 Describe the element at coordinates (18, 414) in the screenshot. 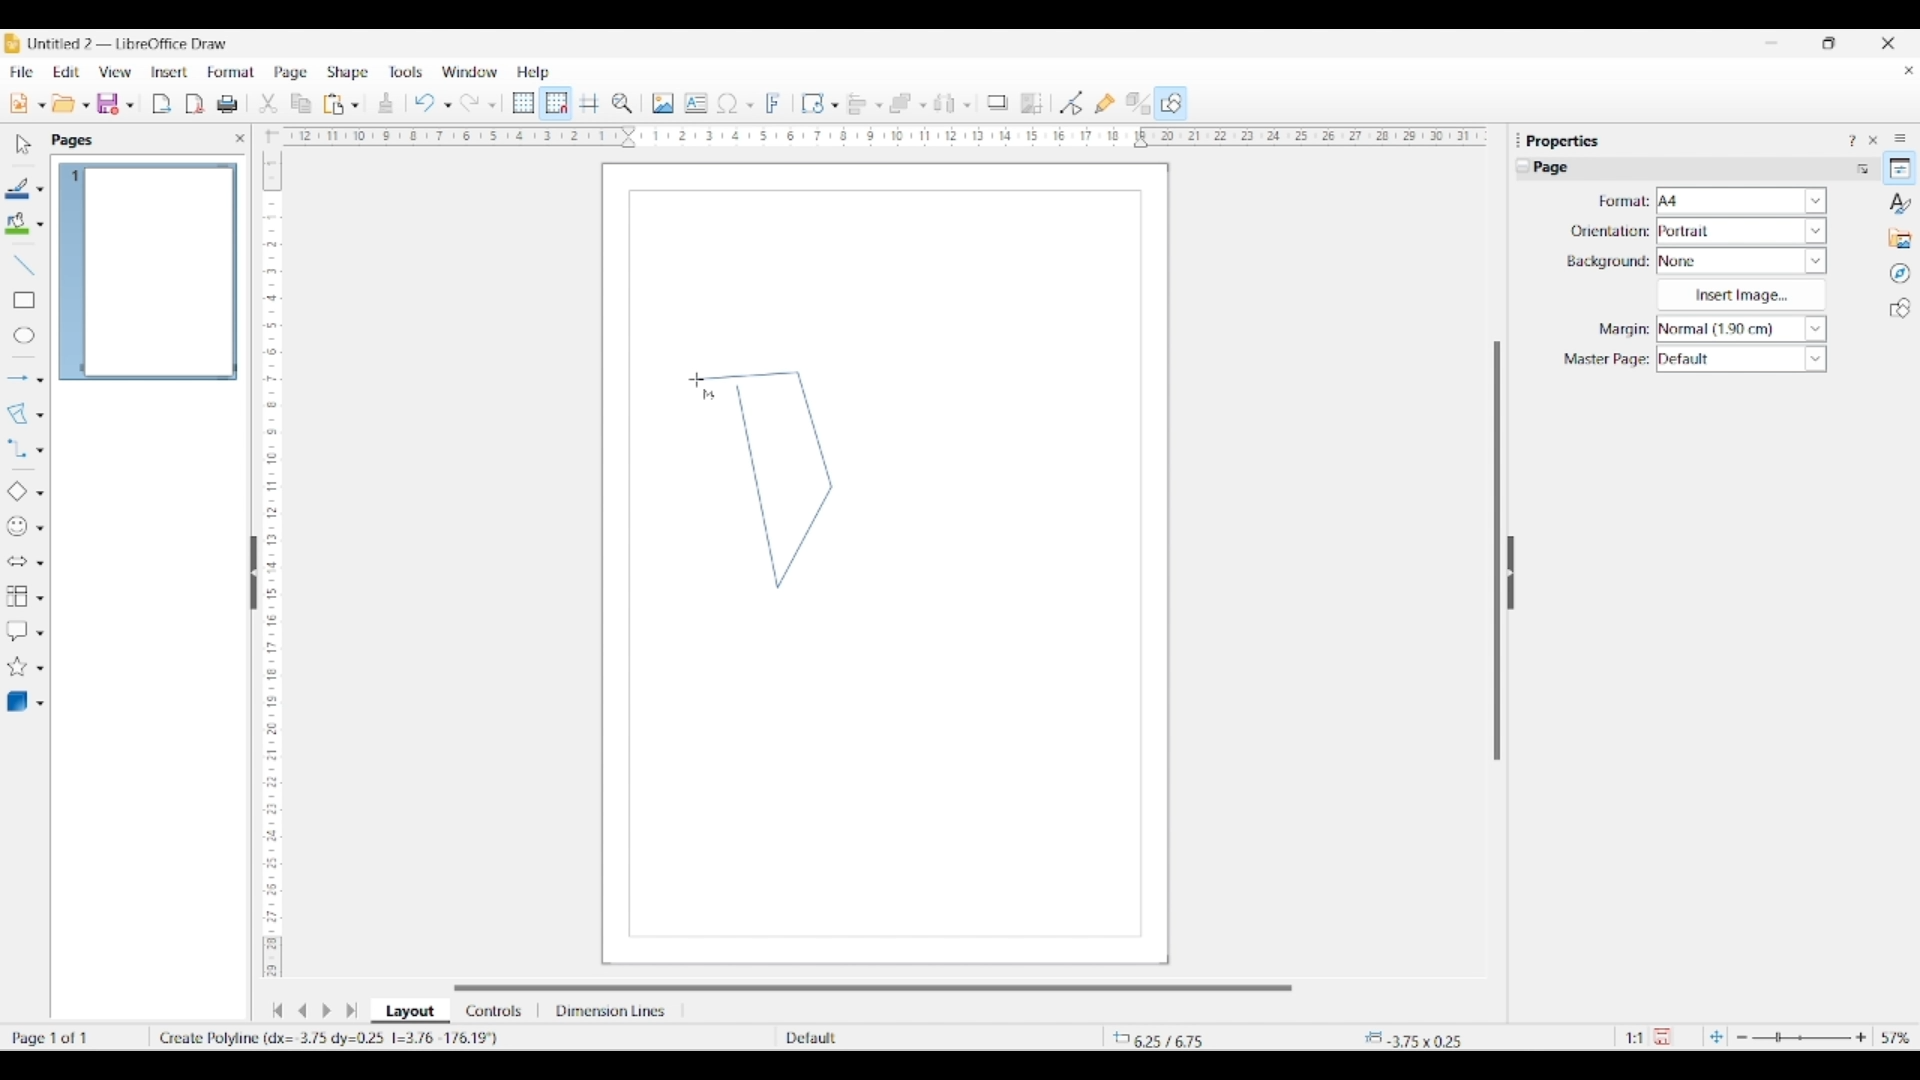

I see `Selected polygon` at that location.